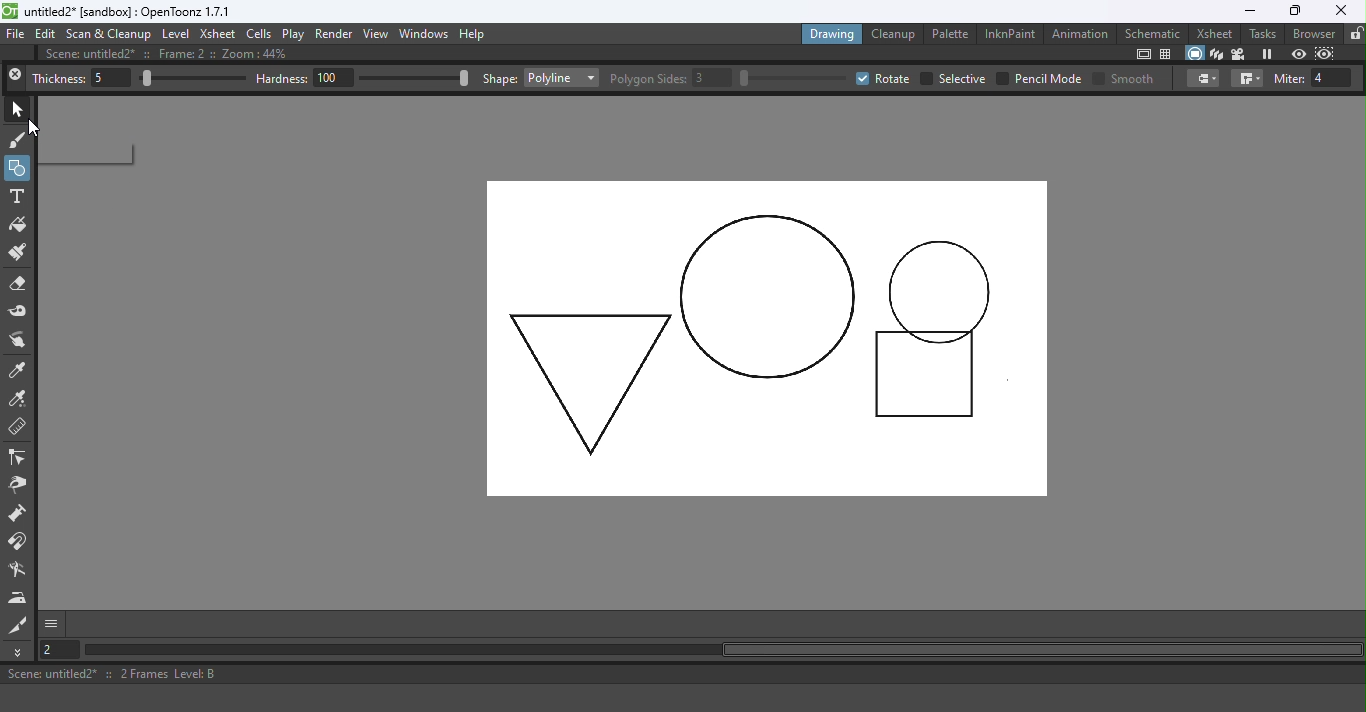 This screenshot has width=1366, height=712. What do you see at coordinates (177, 55) in the screenshot?
I see `Scene: untitle2* :: Frame: 2 :: Zoom:44%` at bounding box center [177, 55].